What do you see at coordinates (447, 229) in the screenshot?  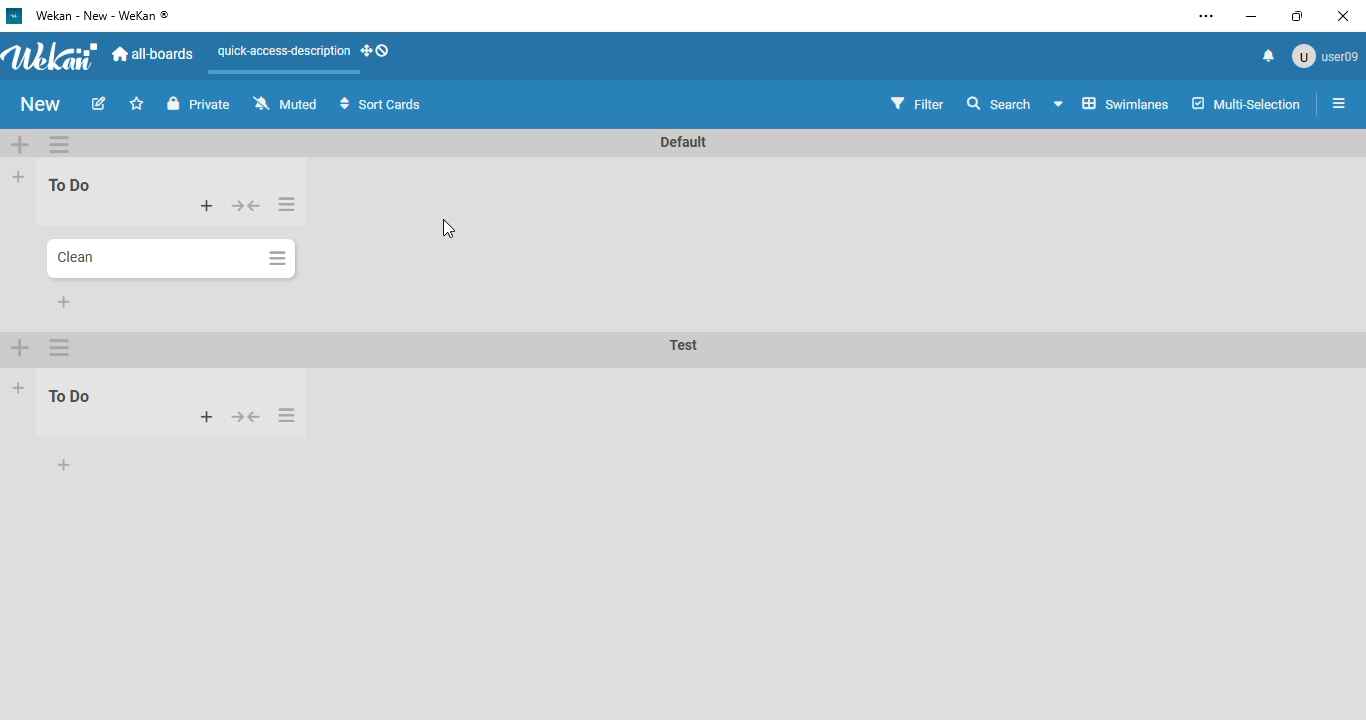 I see `cursor` at bounding box center [447, 229].